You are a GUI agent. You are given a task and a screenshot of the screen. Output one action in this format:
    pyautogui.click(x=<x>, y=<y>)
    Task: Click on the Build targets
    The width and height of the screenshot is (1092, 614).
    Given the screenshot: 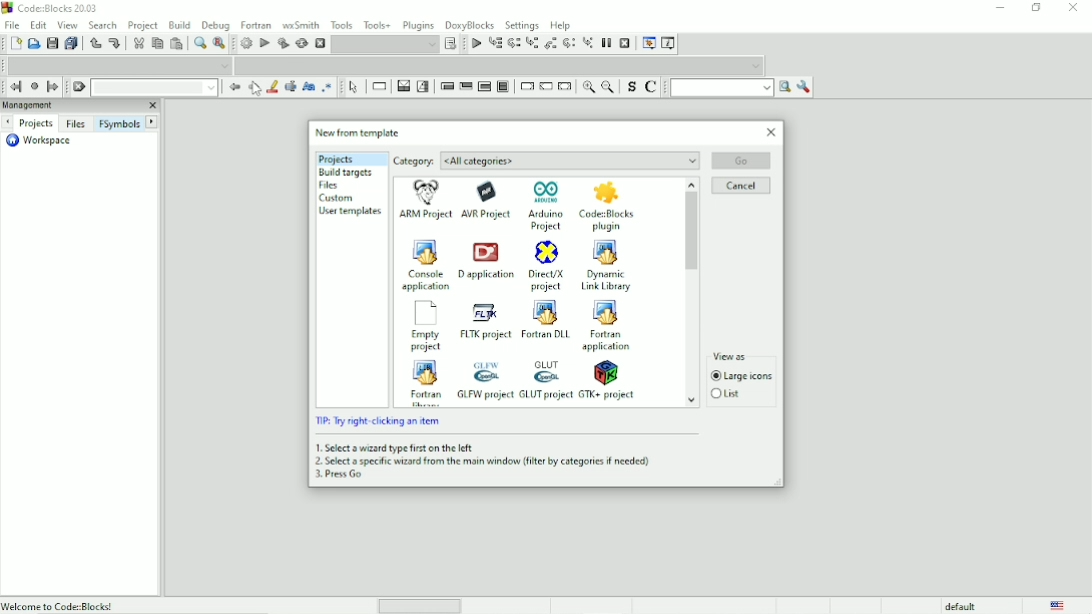 What is the action you would take?
    pyautogui.click(x=346, y=172)
    